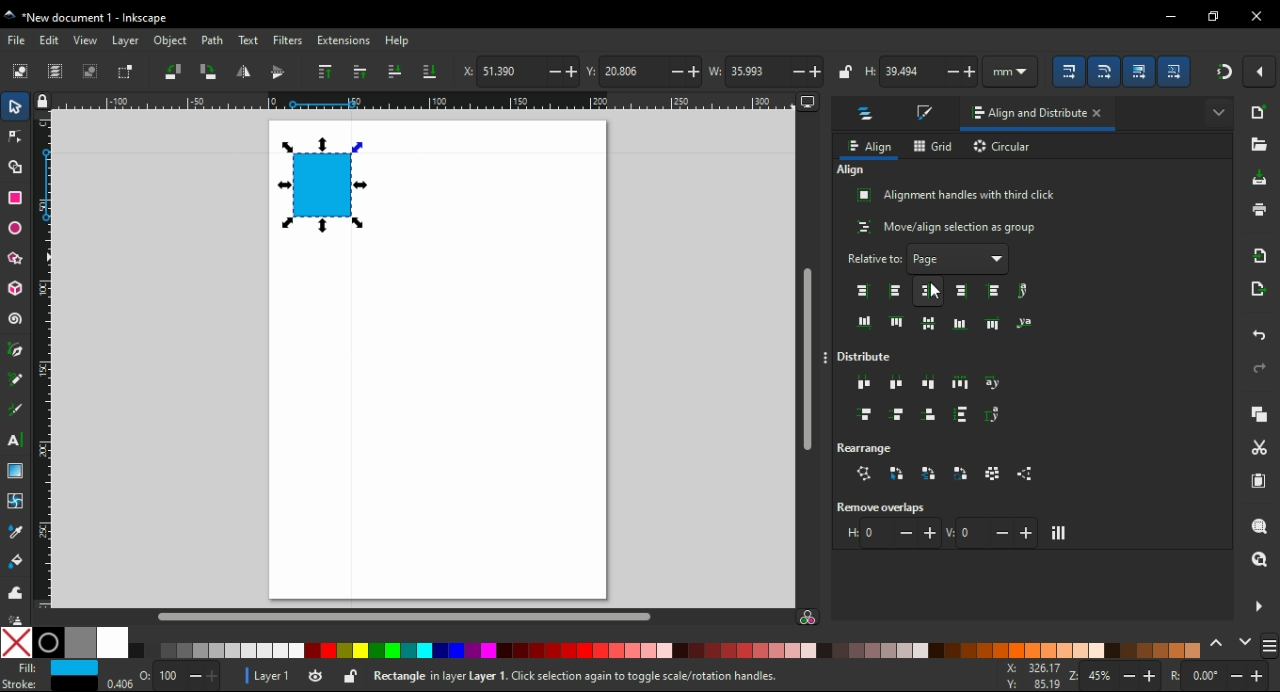 This screenshot has width=1280, height=692. I want to click on scroll bar, so click(423, 616).